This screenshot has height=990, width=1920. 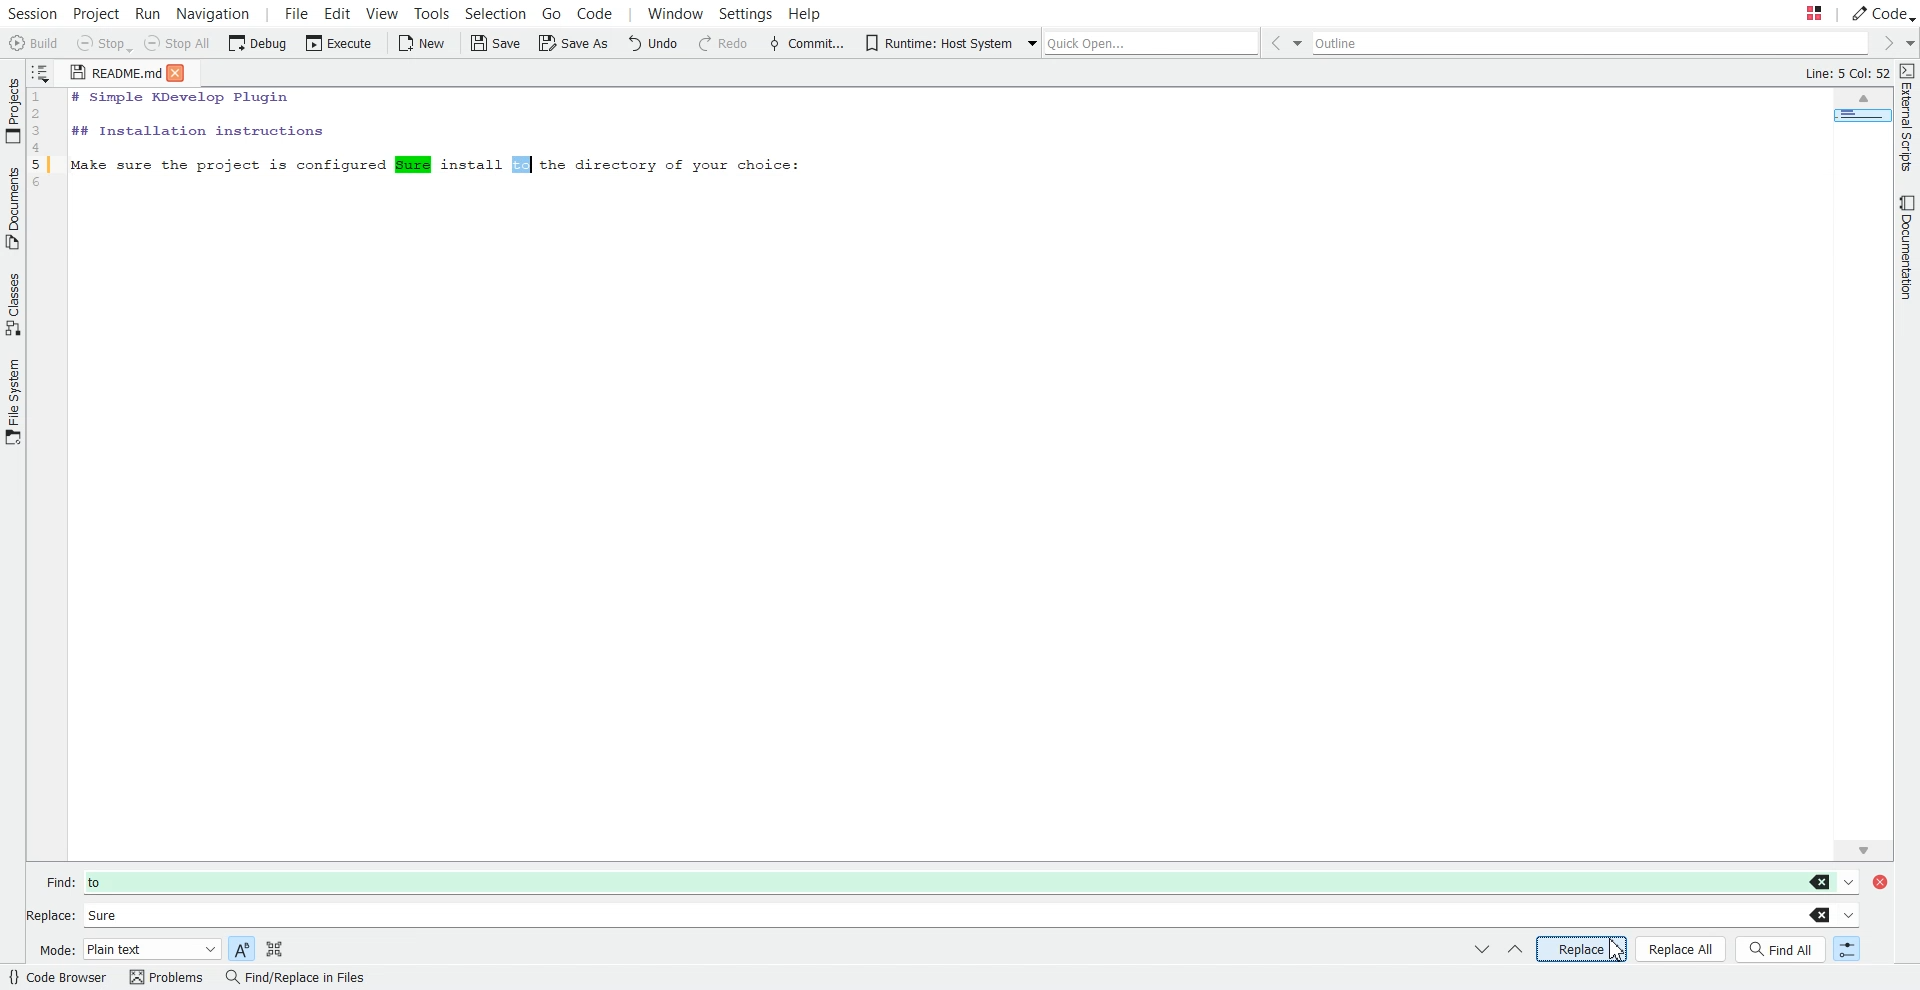 I want to click on ## Installation instructions, so click(x=196, y=130).